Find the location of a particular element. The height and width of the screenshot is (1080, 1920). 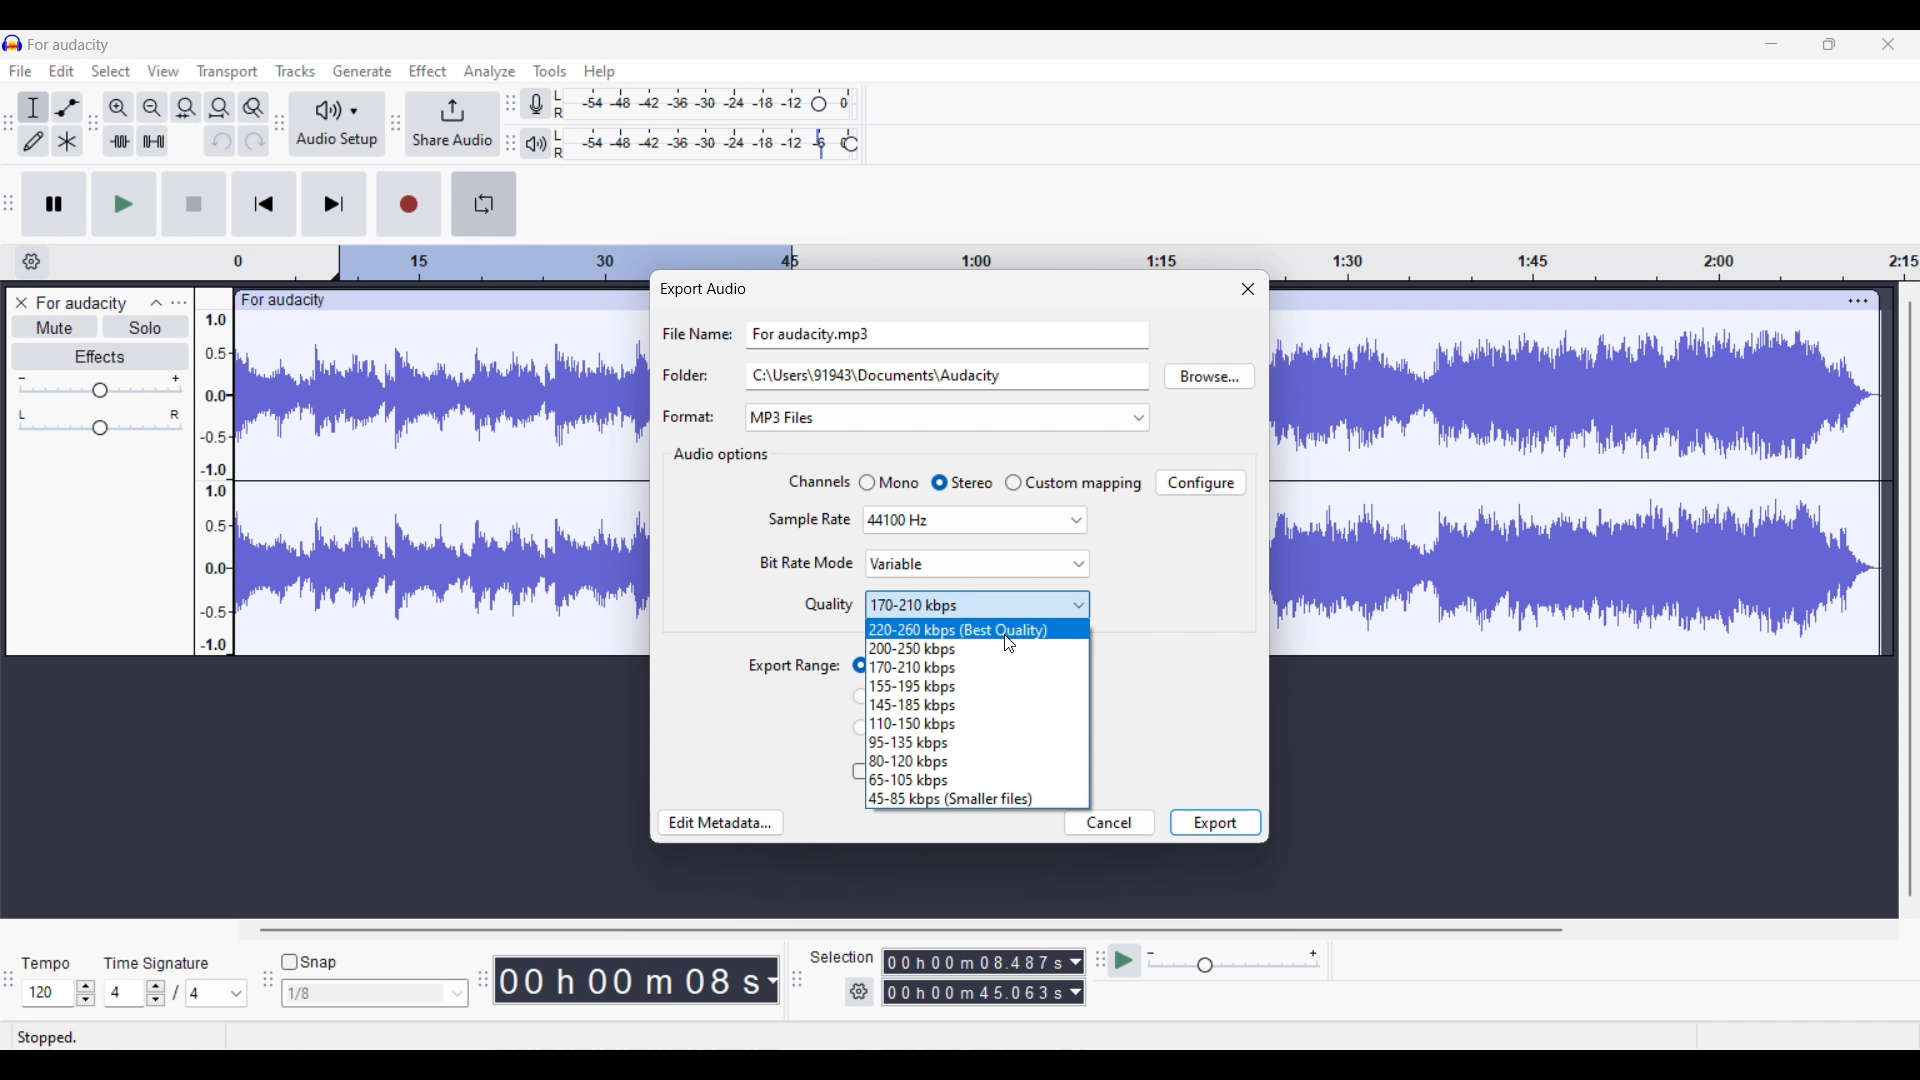

Header to change recording level is located at coordinates (819, 104).